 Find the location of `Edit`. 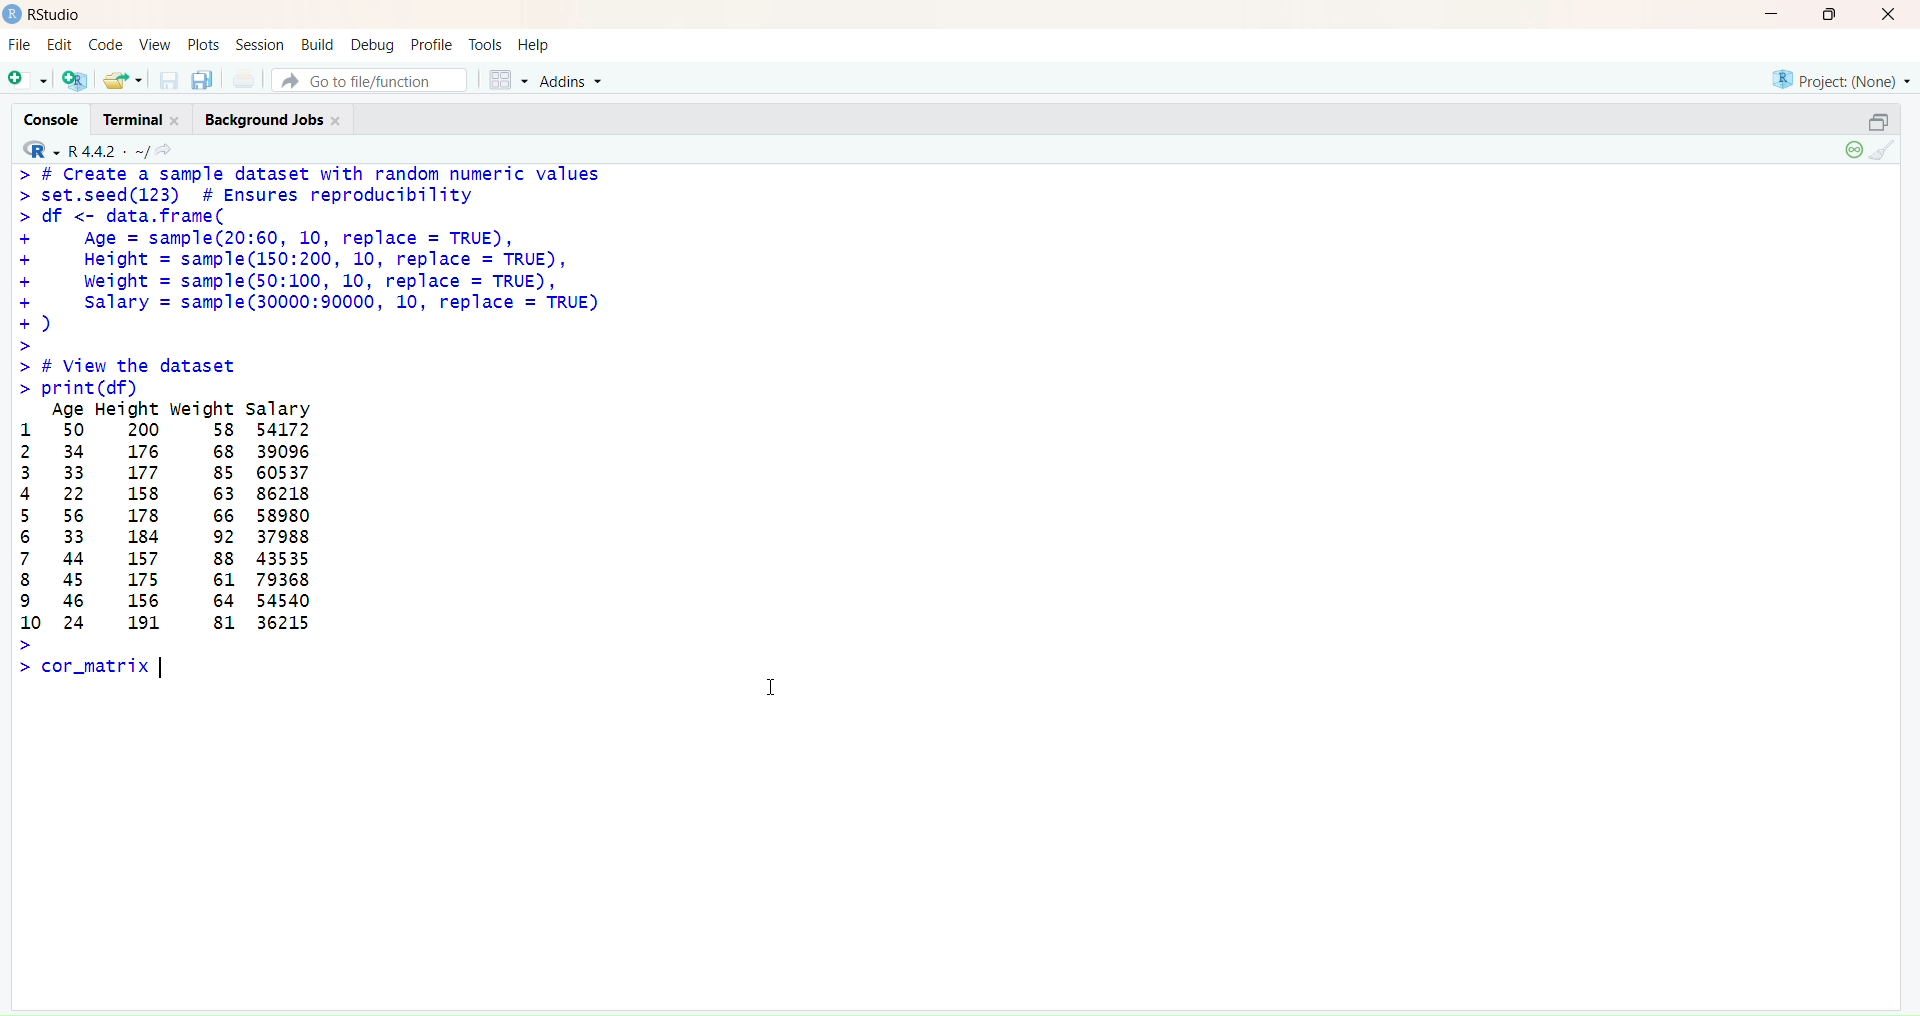

Edit is located at coordinates (61, 46).